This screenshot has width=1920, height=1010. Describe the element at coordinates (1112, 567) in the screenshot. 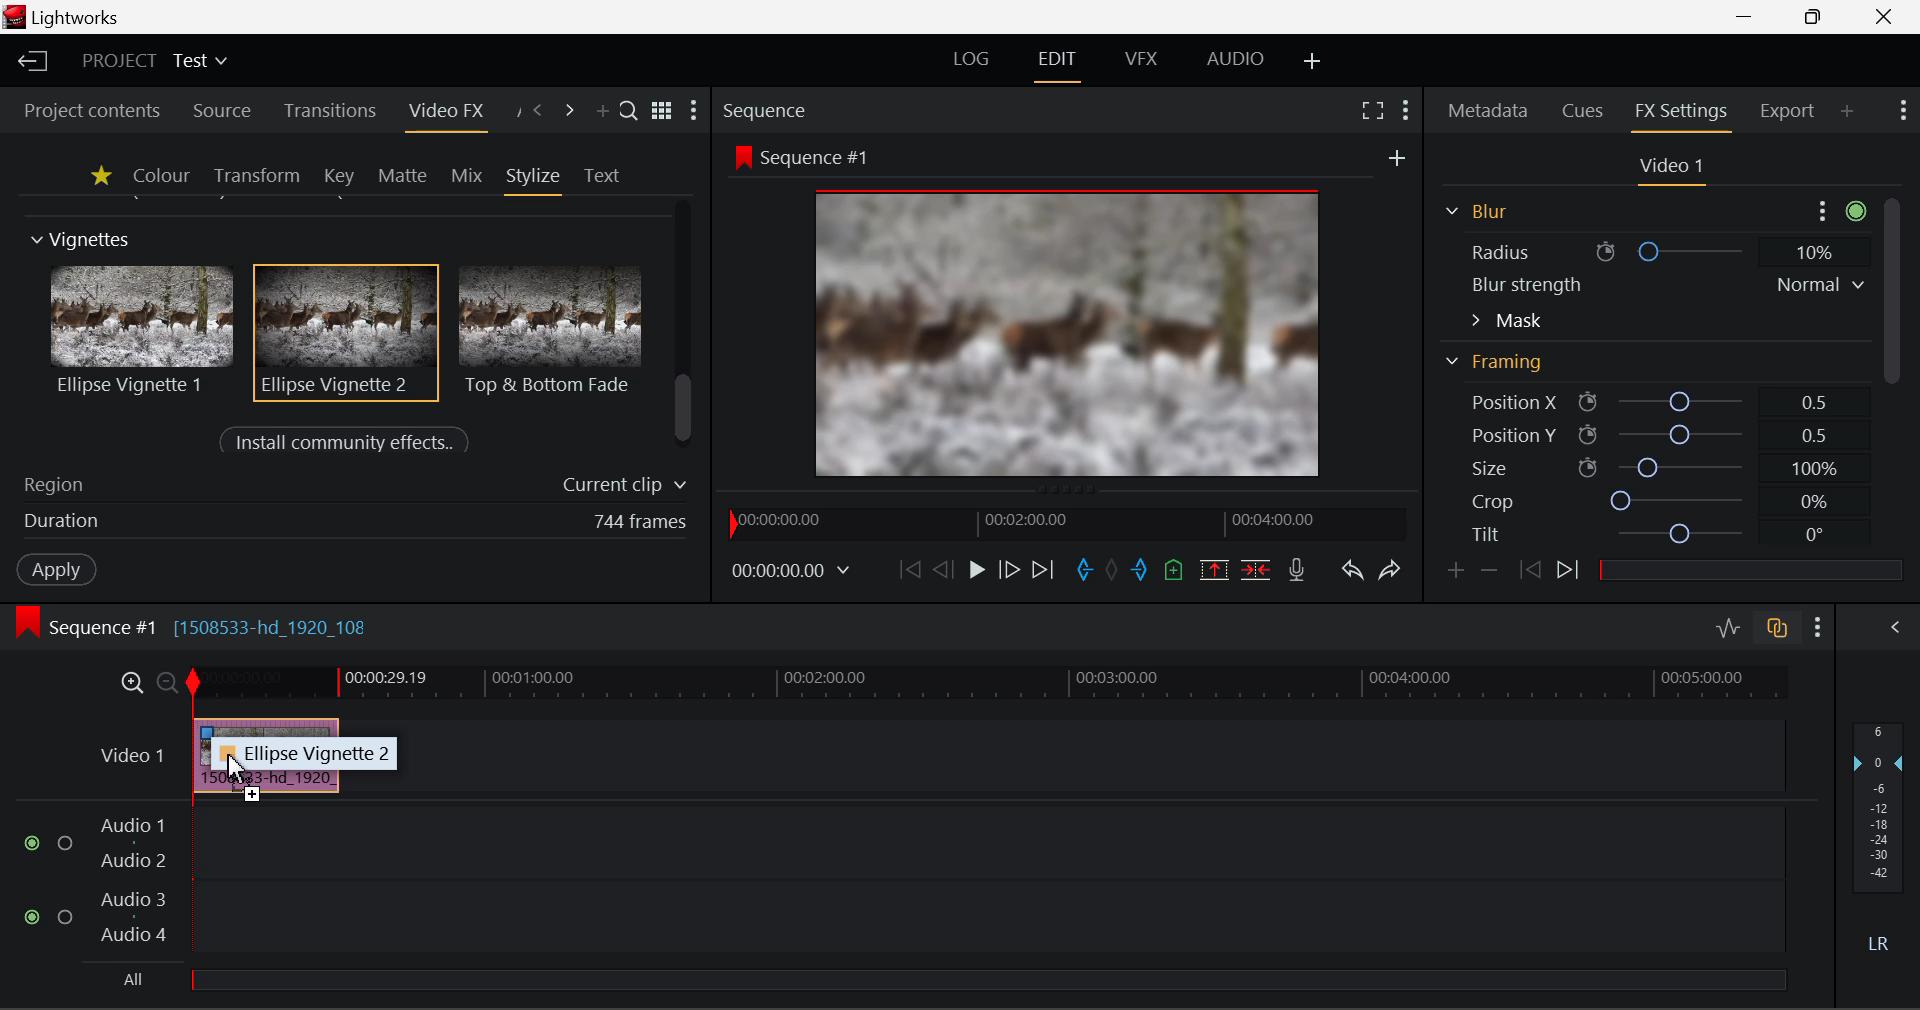

I see `Remove all marks` at that location.